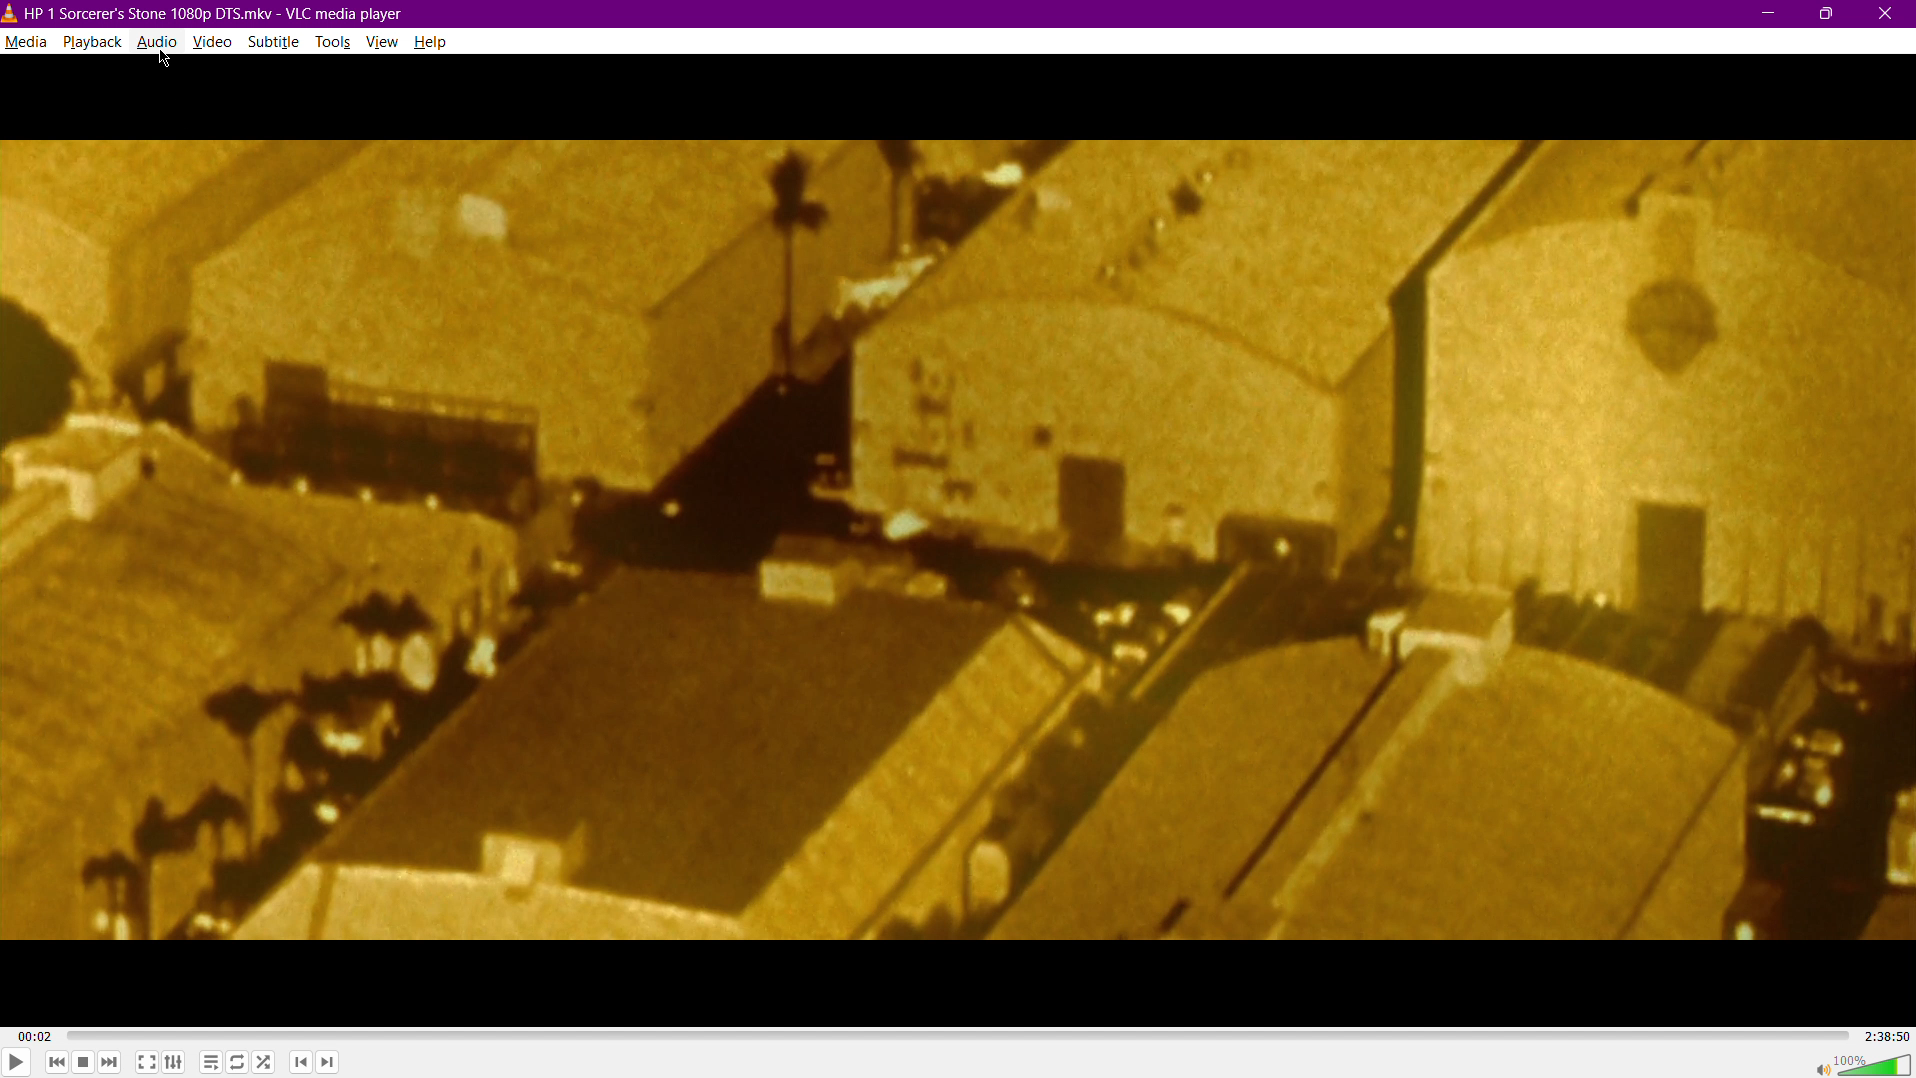 This screenshot has width=1916, height=1078. Describe the element at coordinates (165, 57) in the screenshot. I see `Cursor` at that location.